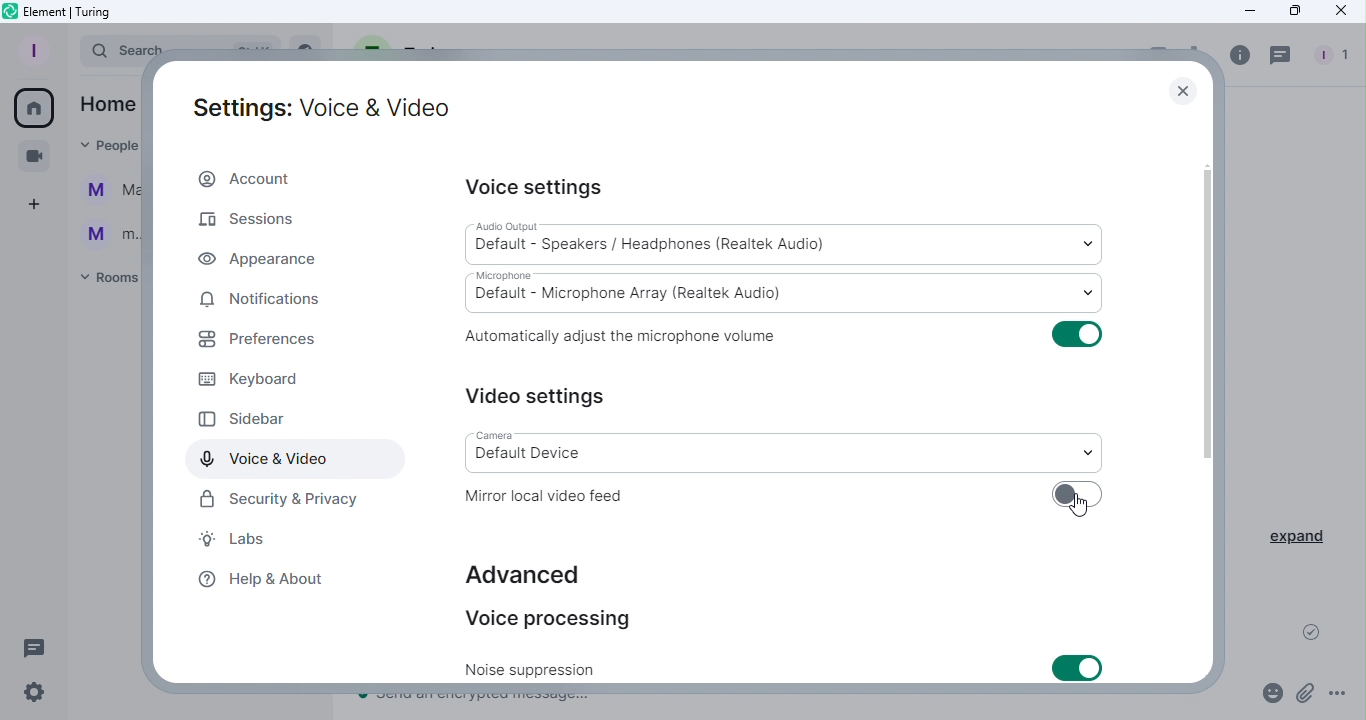  I want to click on Keyboard, so click(264, 379).